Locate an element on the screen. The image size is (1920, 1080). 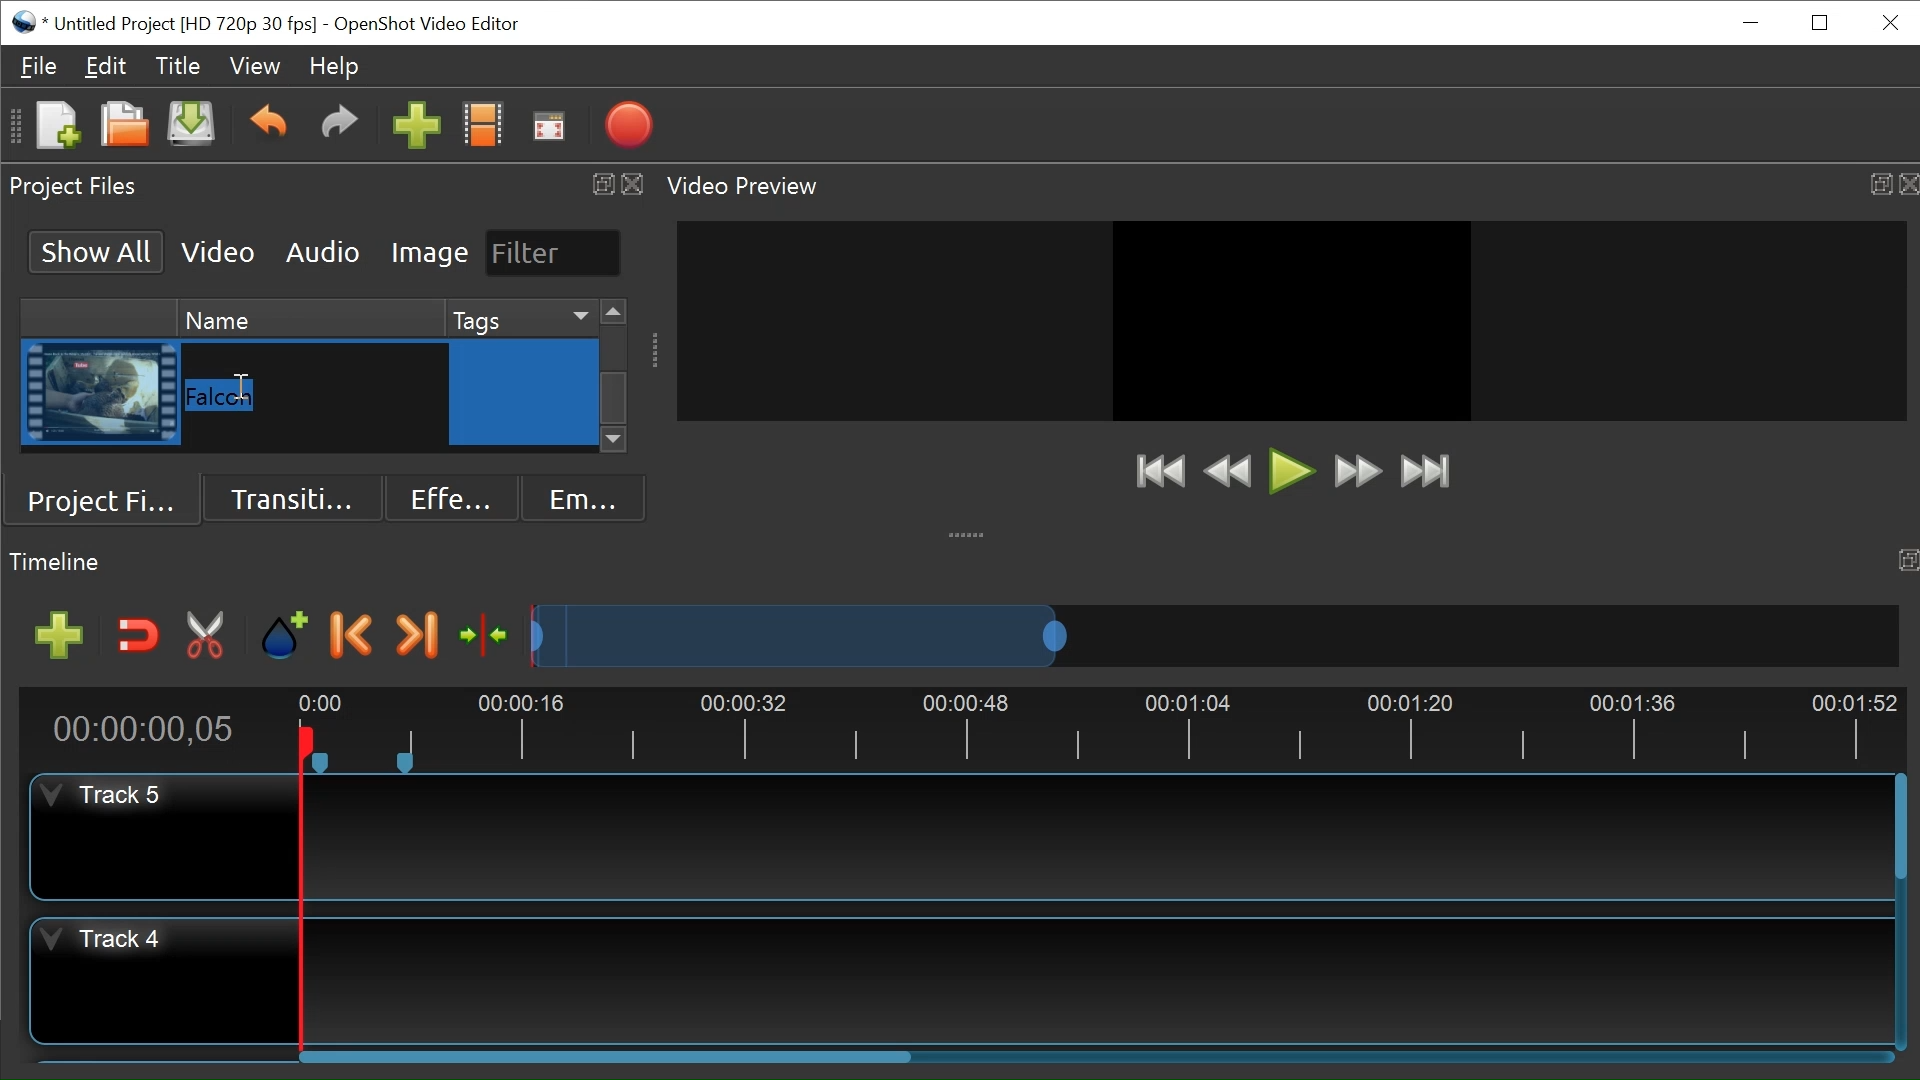
Scroll down is located at coordinates (614, 442).